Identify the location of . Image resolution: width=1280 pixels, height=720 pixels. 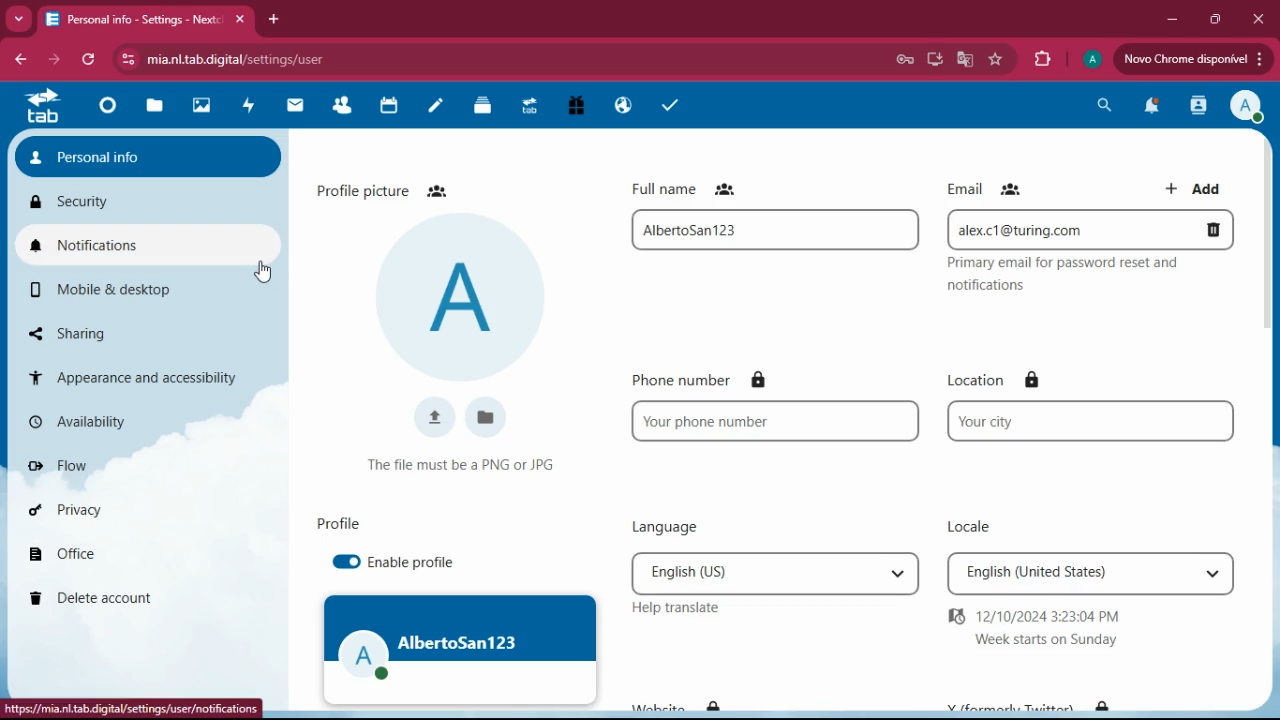
(273, 19).